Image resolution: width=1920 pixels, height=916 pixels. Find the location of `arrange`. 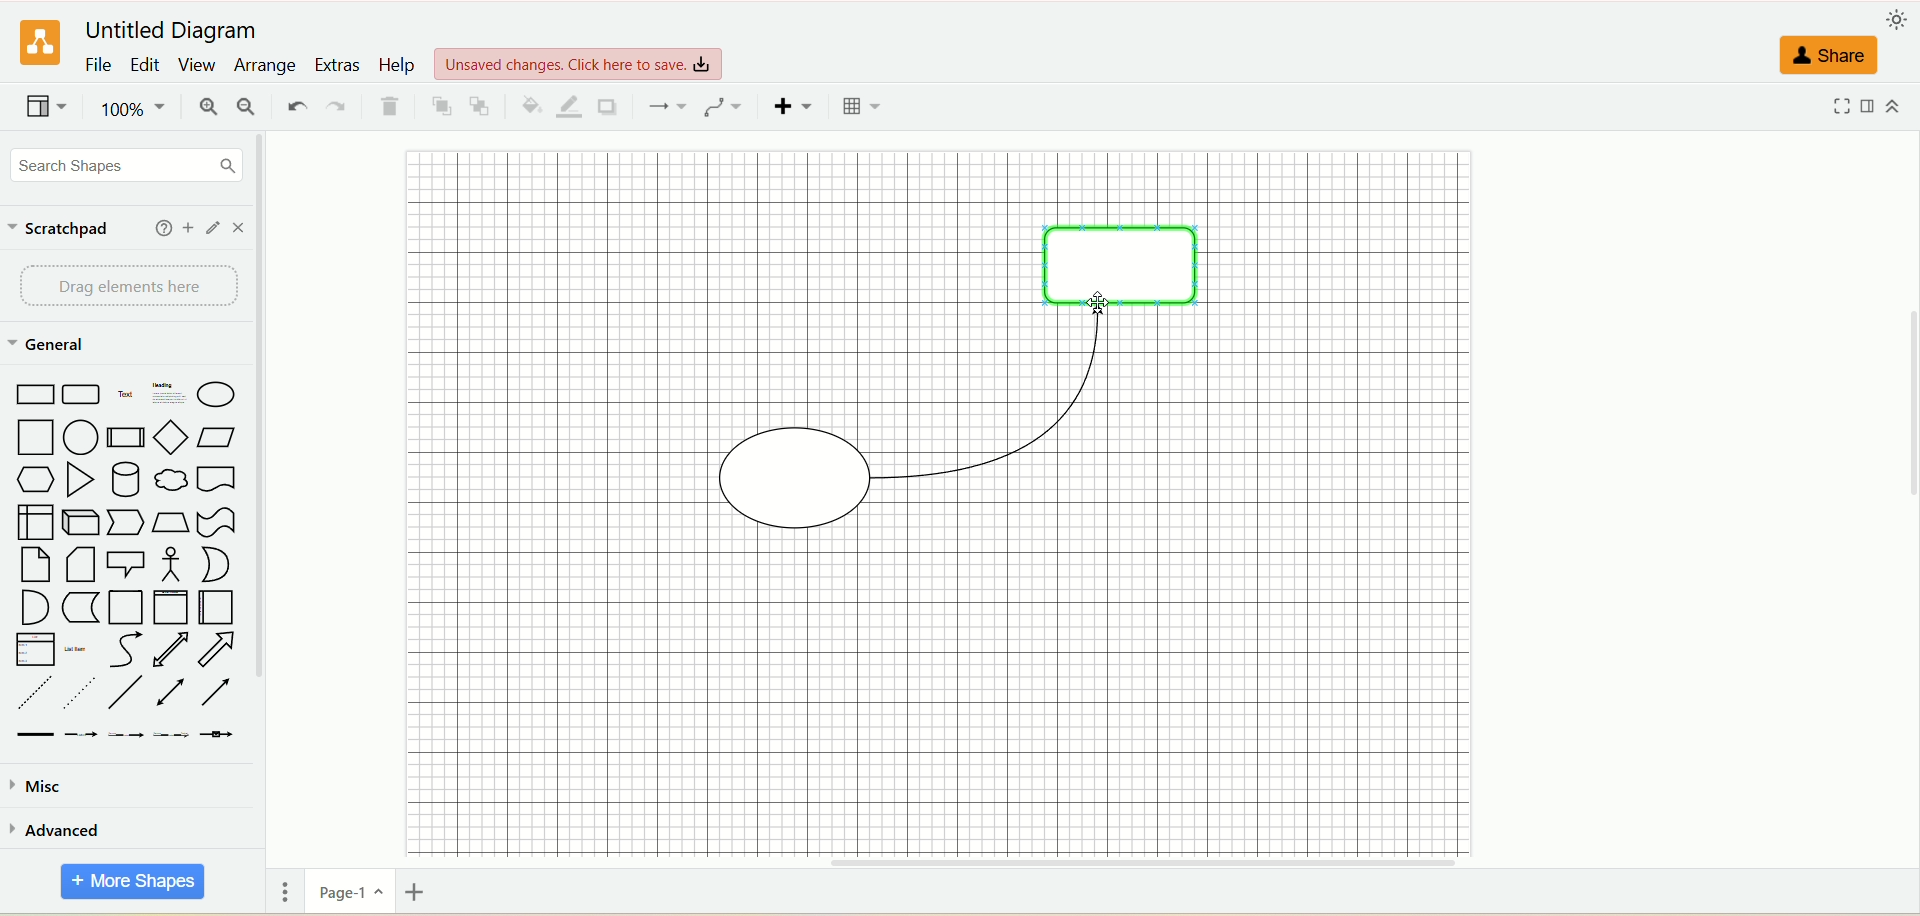

arrange is located at coordinates (268, 64).